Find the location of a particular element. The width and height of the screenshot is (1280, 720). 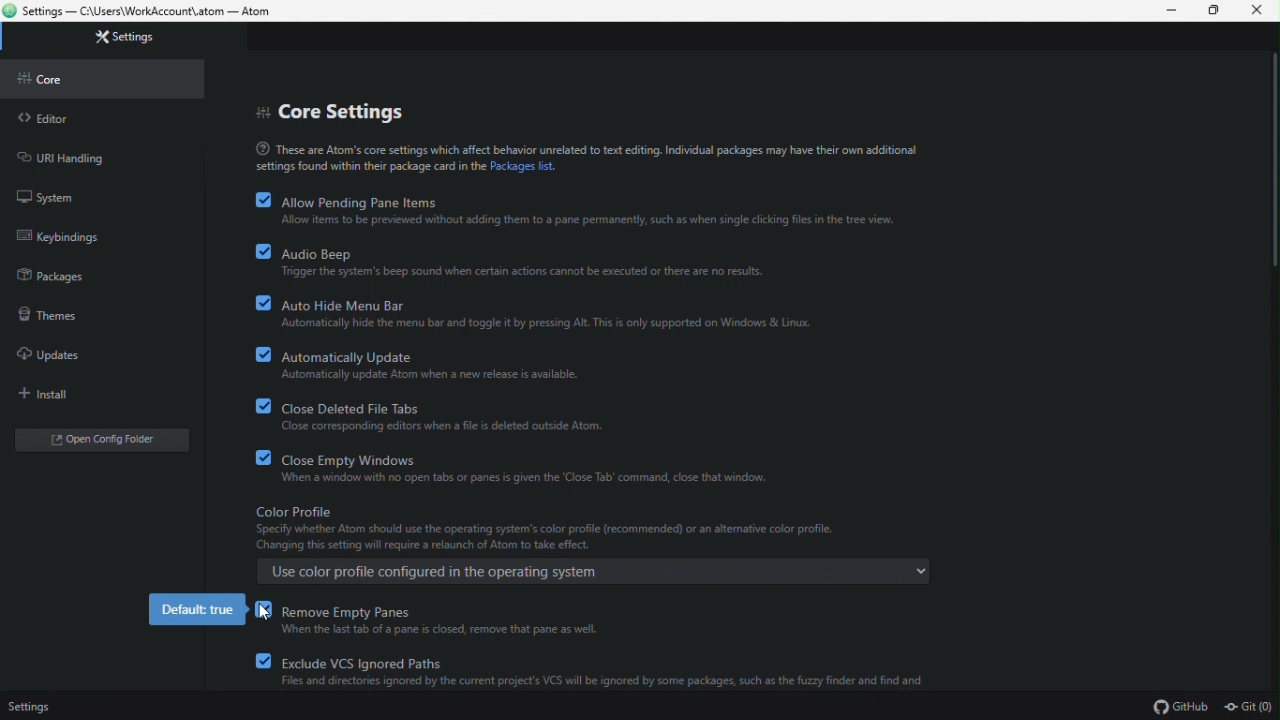

editor is located at coordinates (46, 119).